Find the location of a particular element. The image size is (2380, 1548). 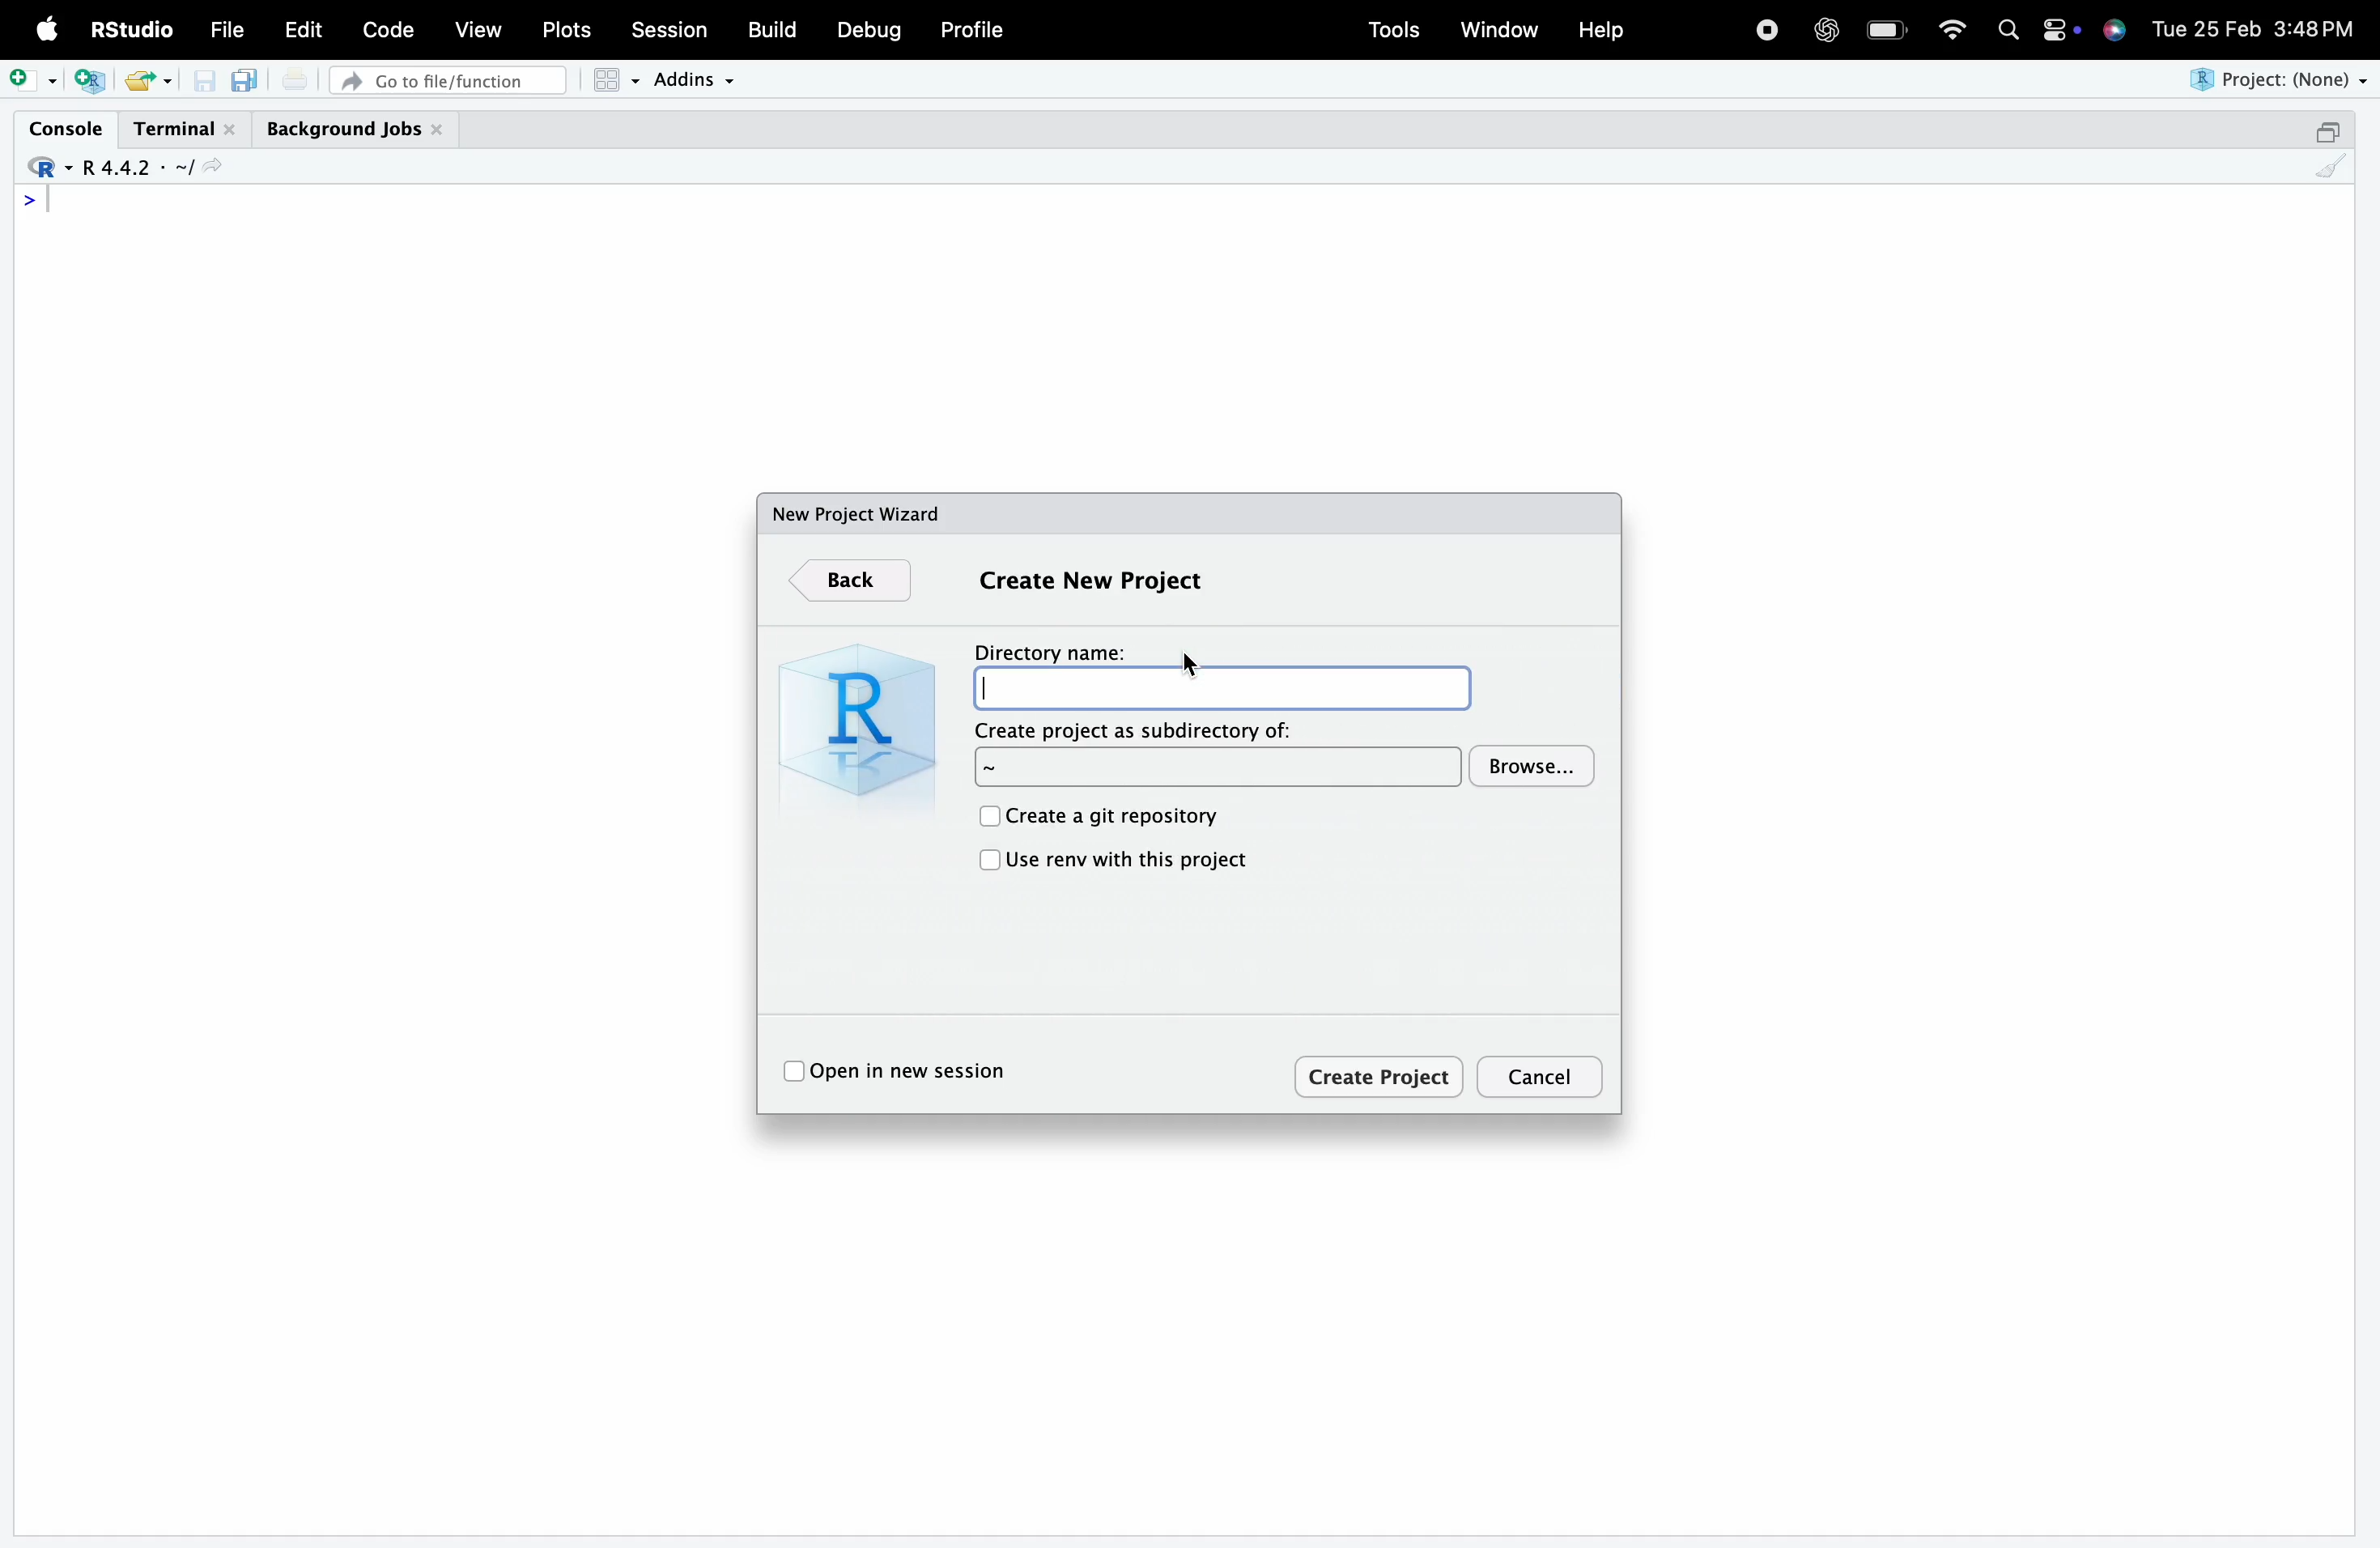

Background Jobs is located at coordinates (355, 130).